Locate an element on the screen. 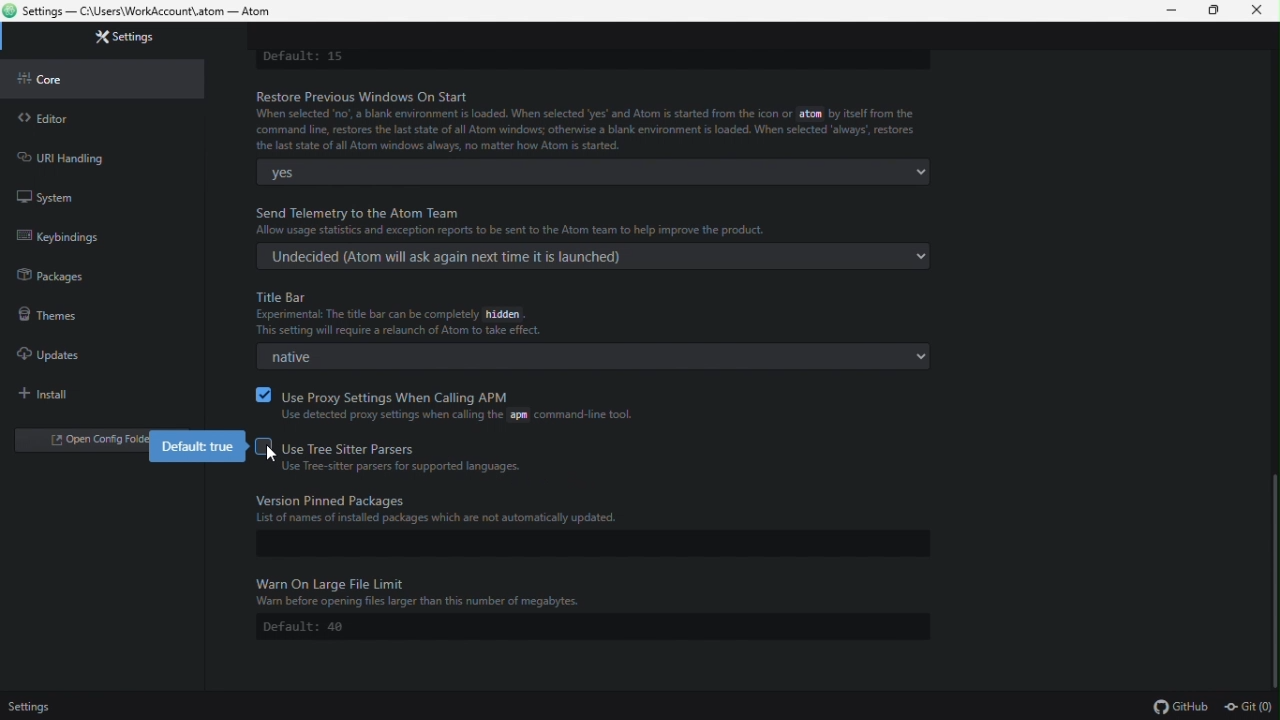 This screenshot has height=720, width=1280. updates is located at coordinates (49, 351).